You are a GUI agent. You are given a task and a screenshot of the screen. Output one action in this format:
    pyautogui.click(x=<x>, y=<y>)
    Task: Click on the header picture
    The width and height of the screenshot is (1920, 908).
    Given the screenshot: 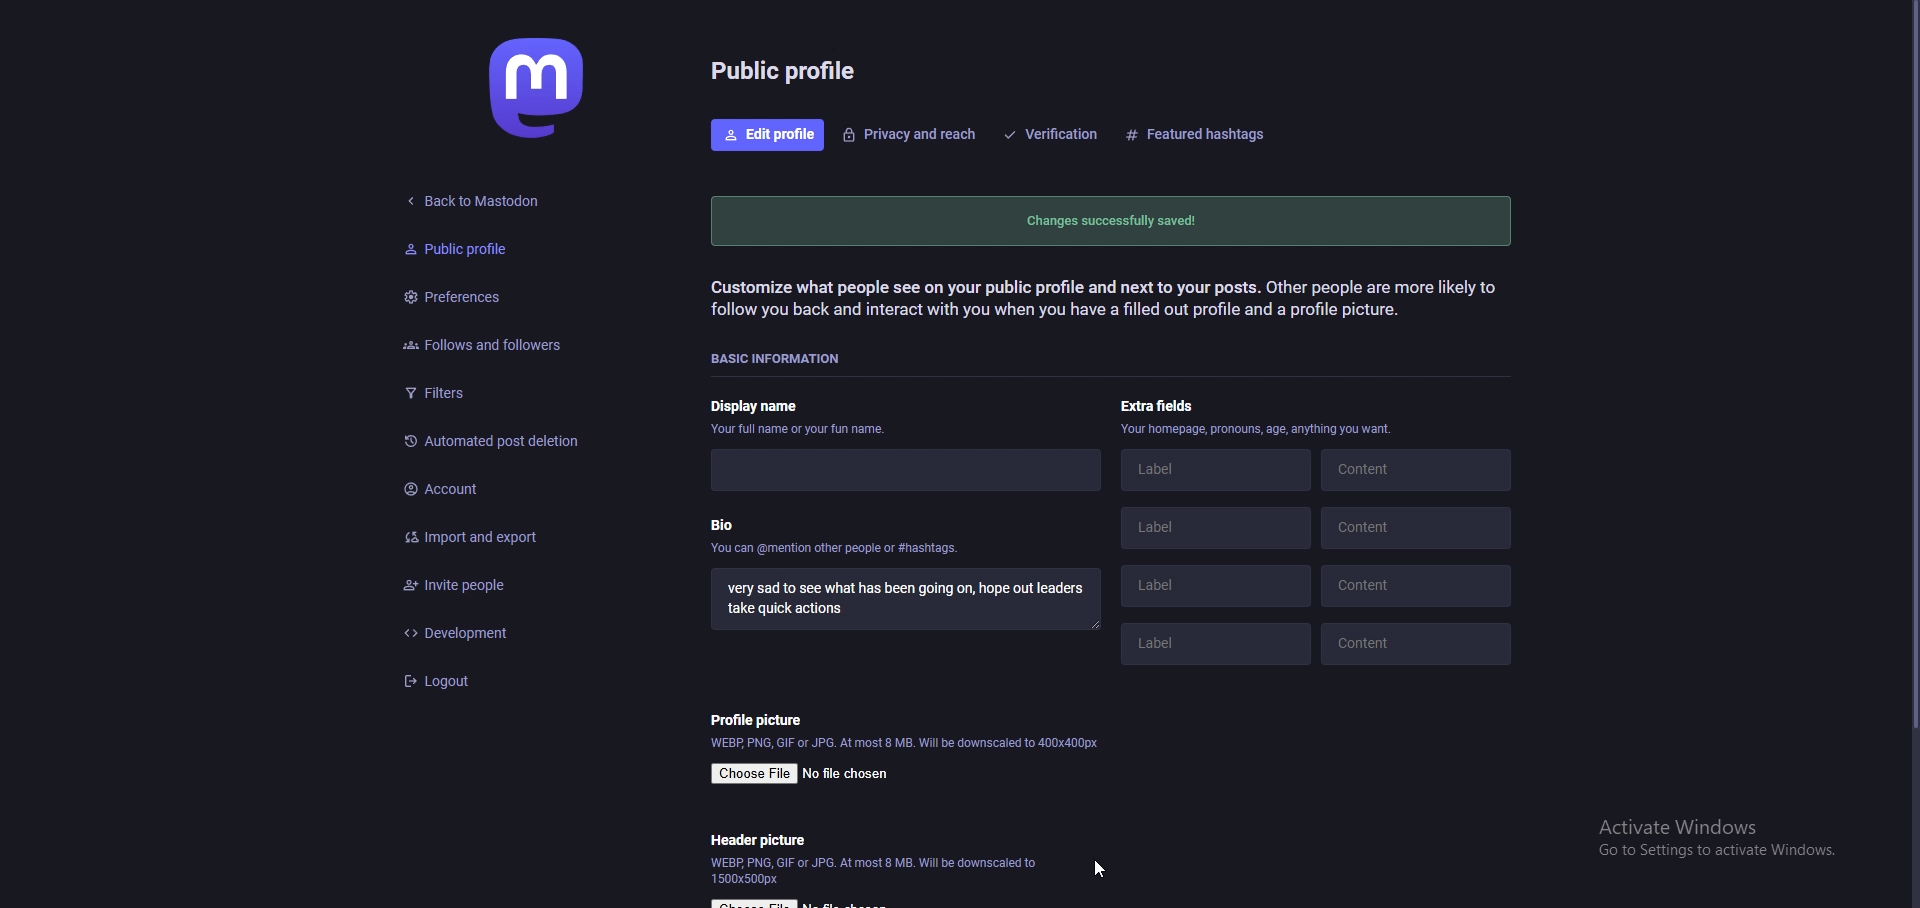 What is the action you would take?
    pyautogui.click(x=757, y=837)
    